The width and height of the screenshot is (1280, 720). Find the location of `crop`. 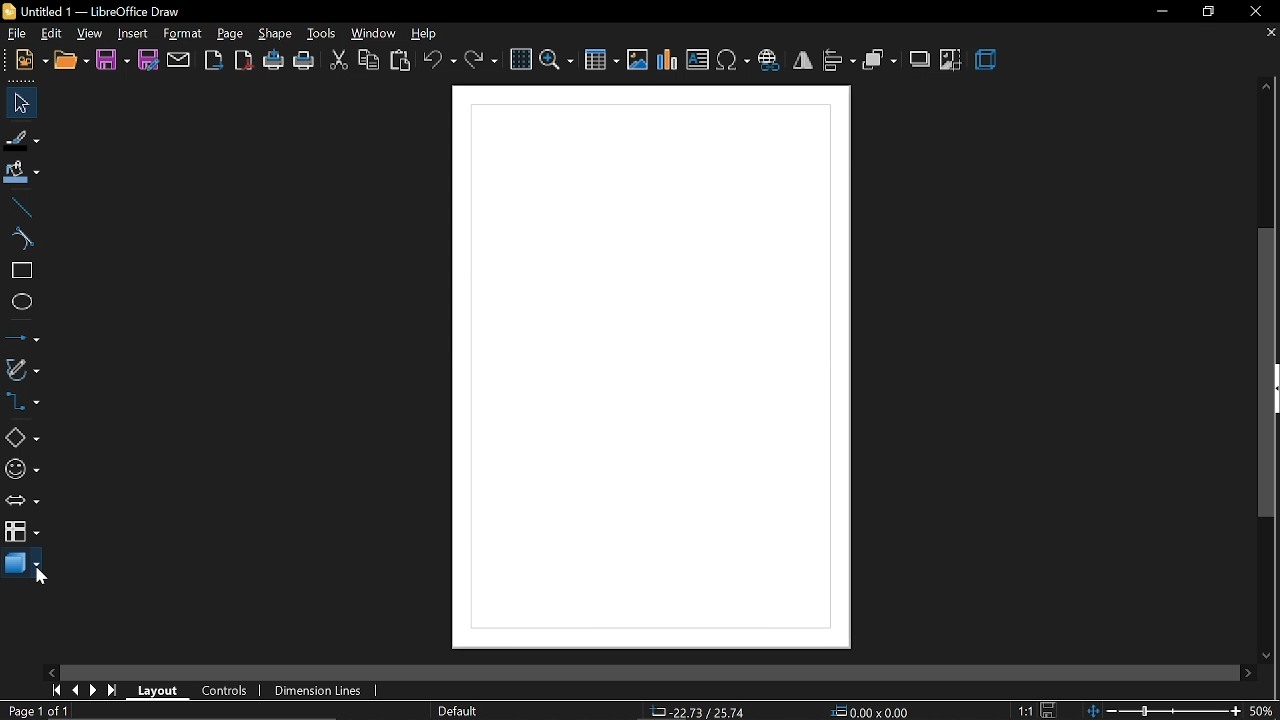

crop is located at coordinates (950, 59).